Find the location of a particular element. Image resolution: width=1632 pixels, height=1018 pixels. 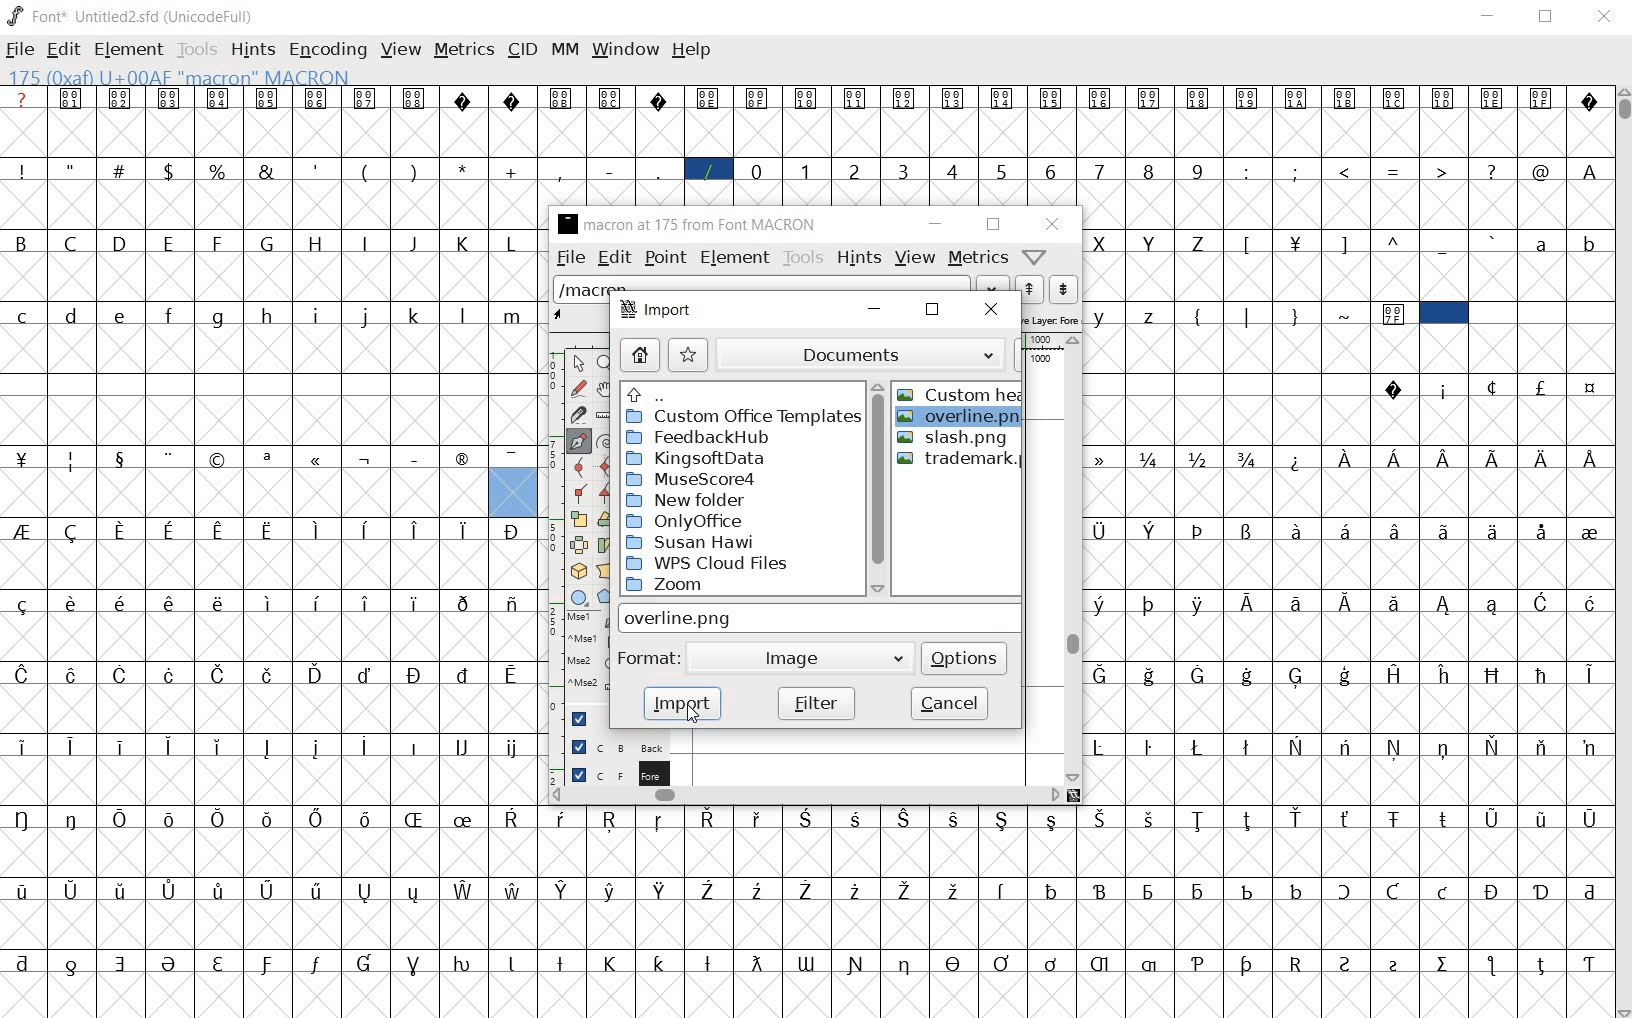

h is located at coordinates (269, 314).